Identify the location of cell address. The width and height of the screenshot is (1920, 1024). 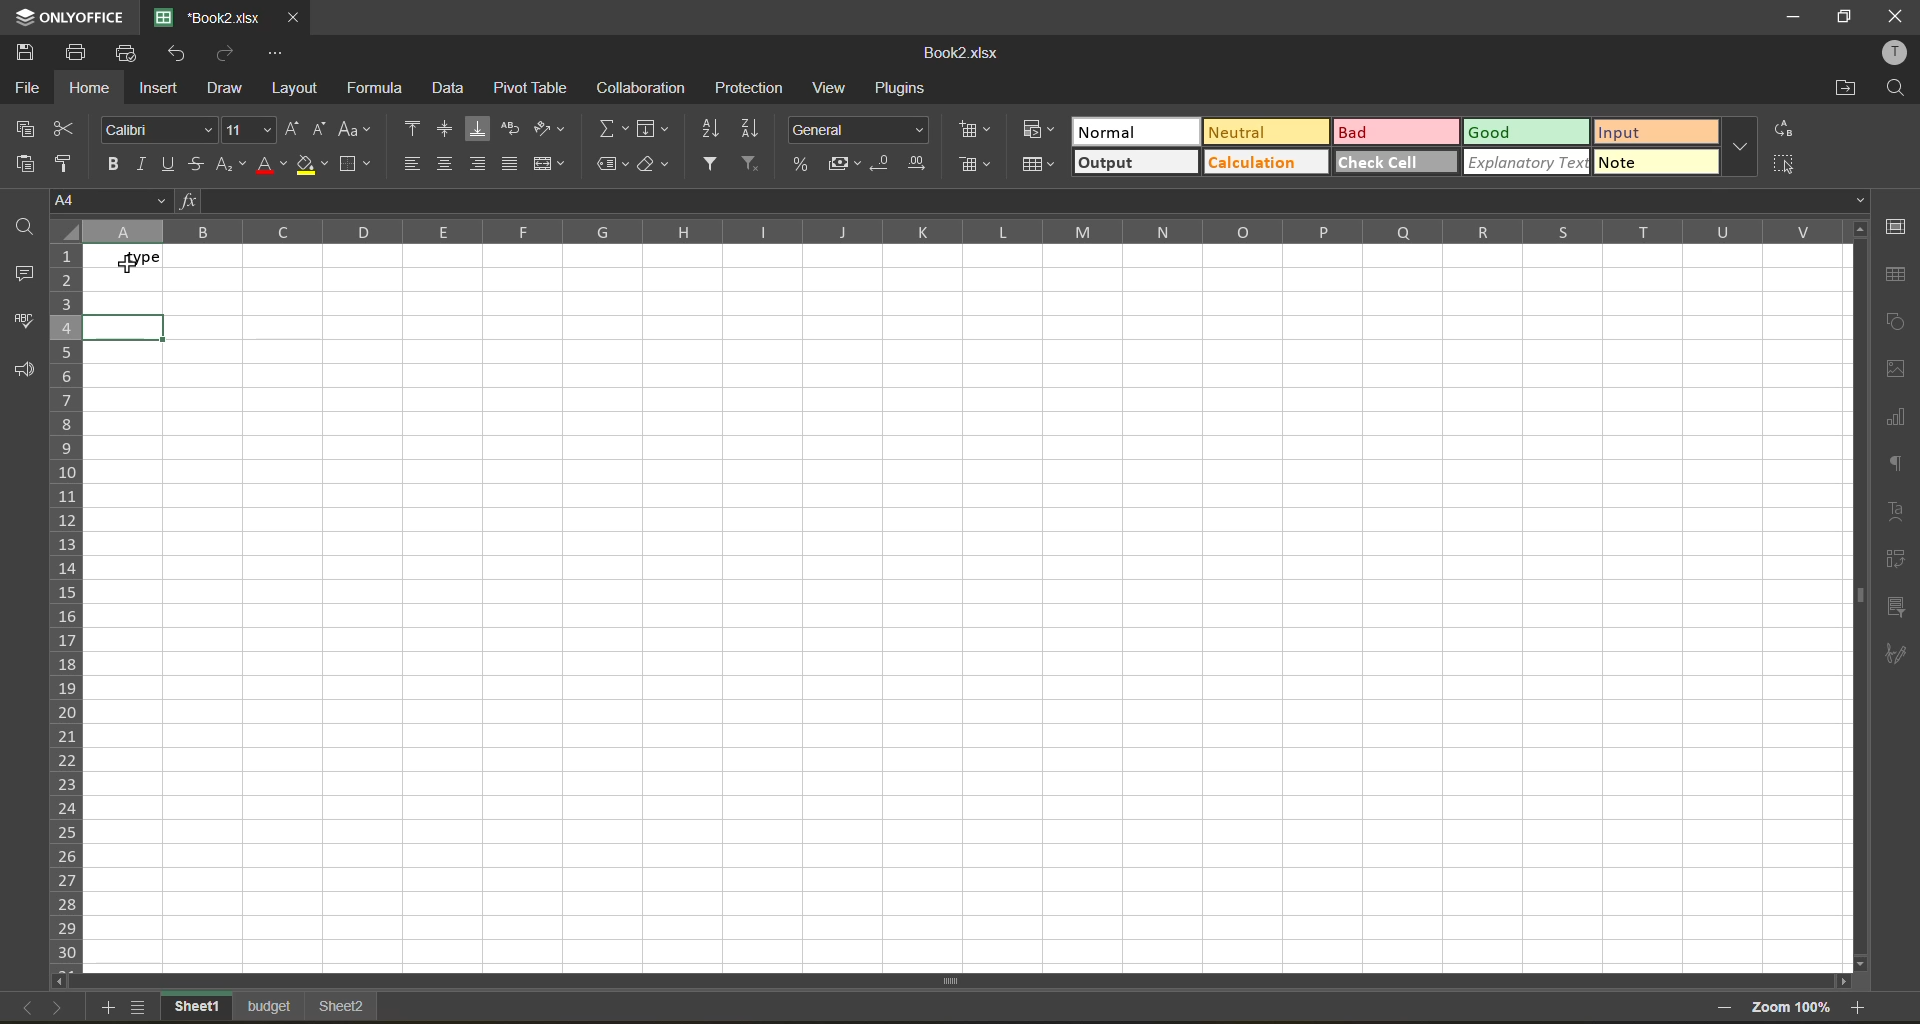
(114, 199).